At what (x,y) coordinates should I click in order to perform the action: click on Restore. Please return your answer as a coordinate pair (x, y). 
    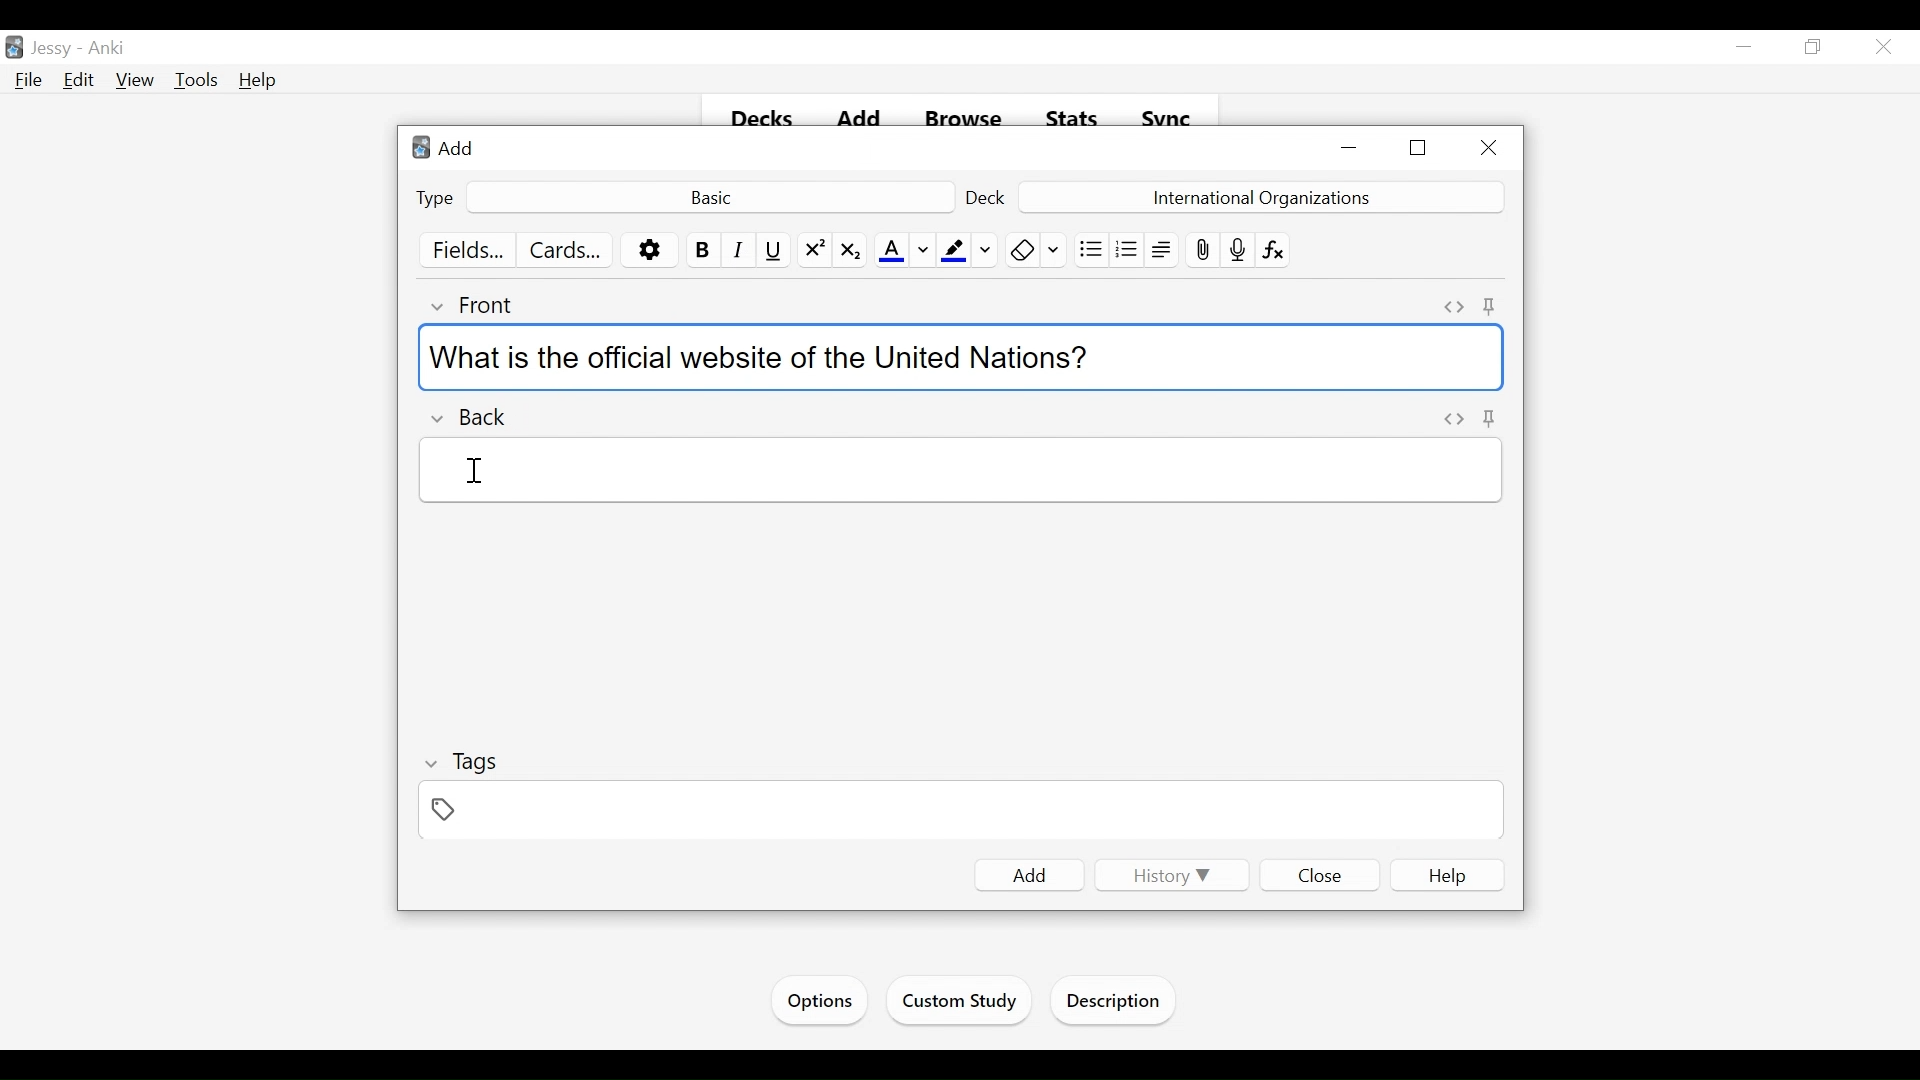
    Looking at the image, I should click on (1816, 46).